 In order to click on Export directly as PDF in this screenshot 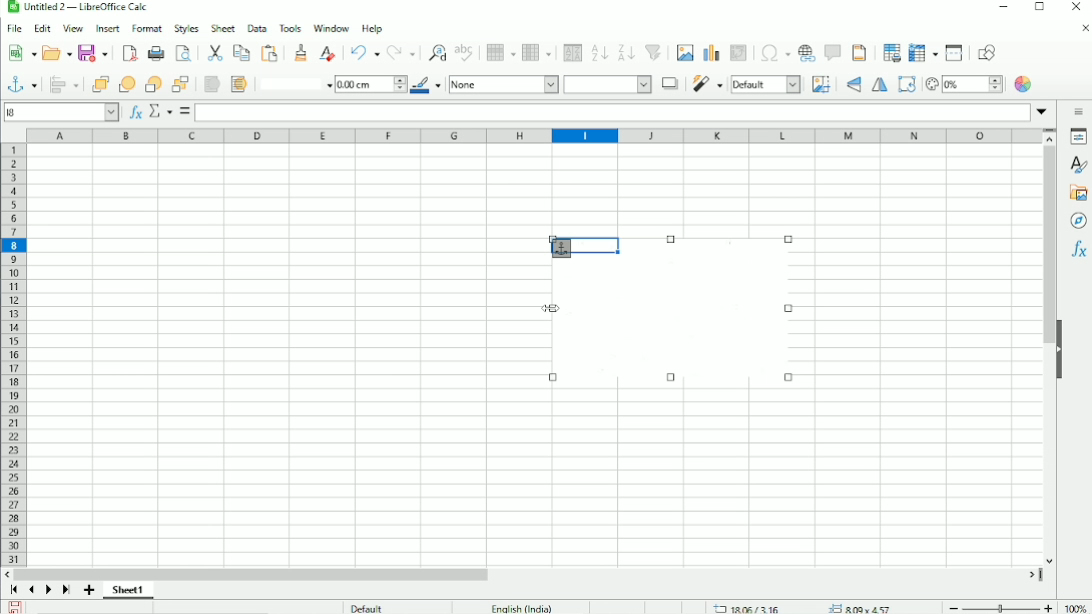, I will do `click(128, 54)`.